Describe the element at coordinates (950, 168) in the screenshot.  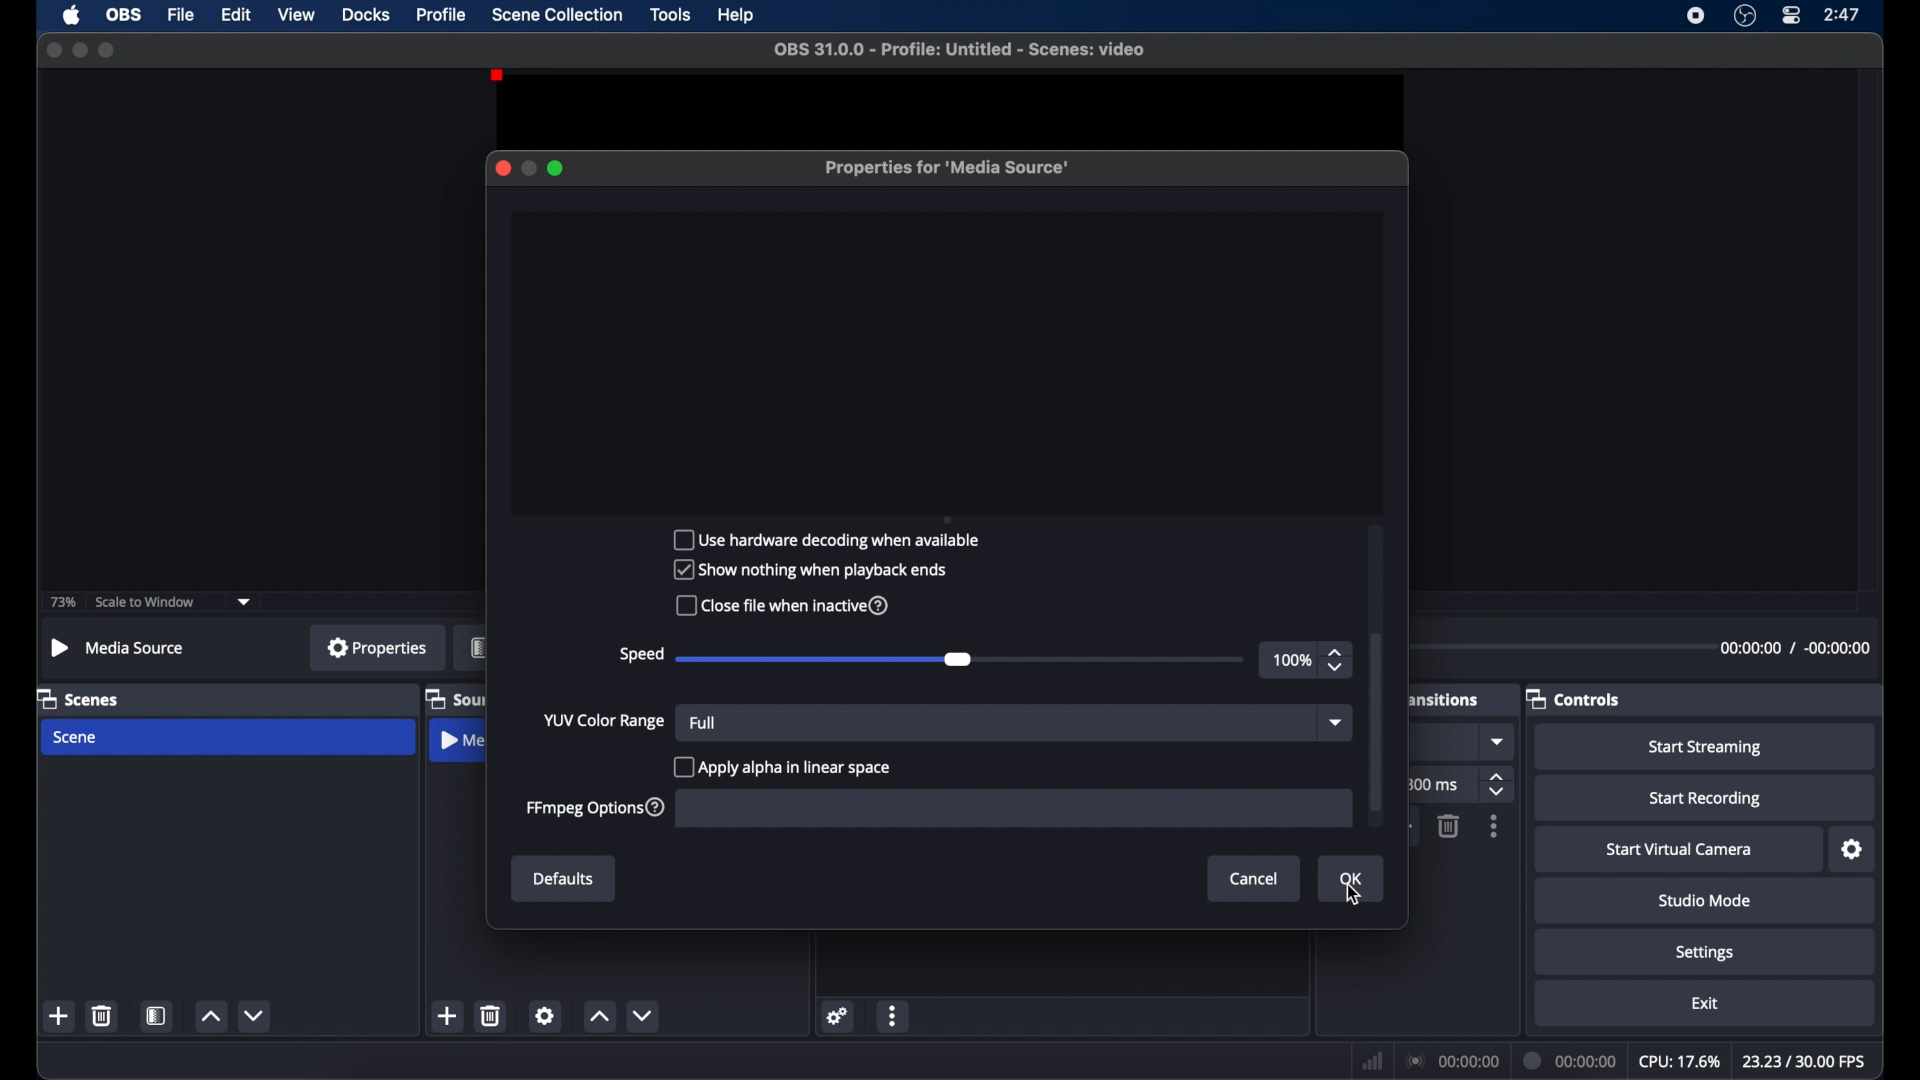
I see `properties for media source` at that location.